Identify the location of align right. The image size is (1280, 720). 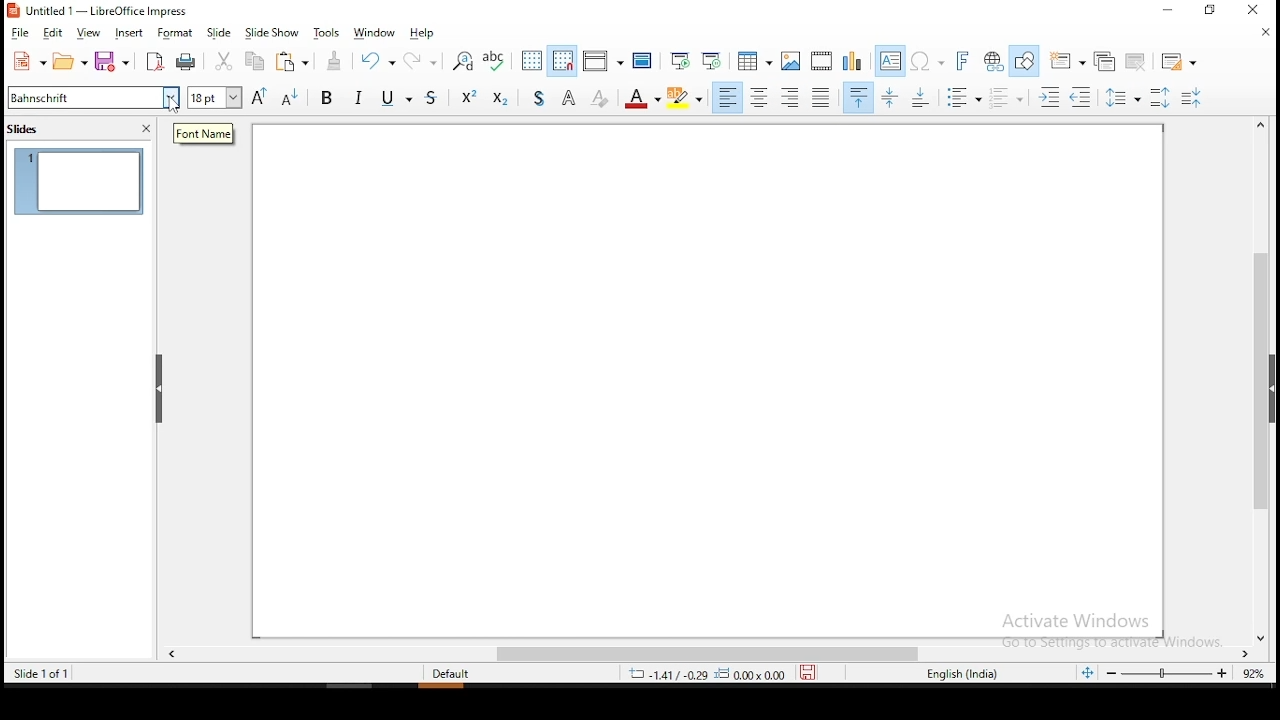
(791, 97).